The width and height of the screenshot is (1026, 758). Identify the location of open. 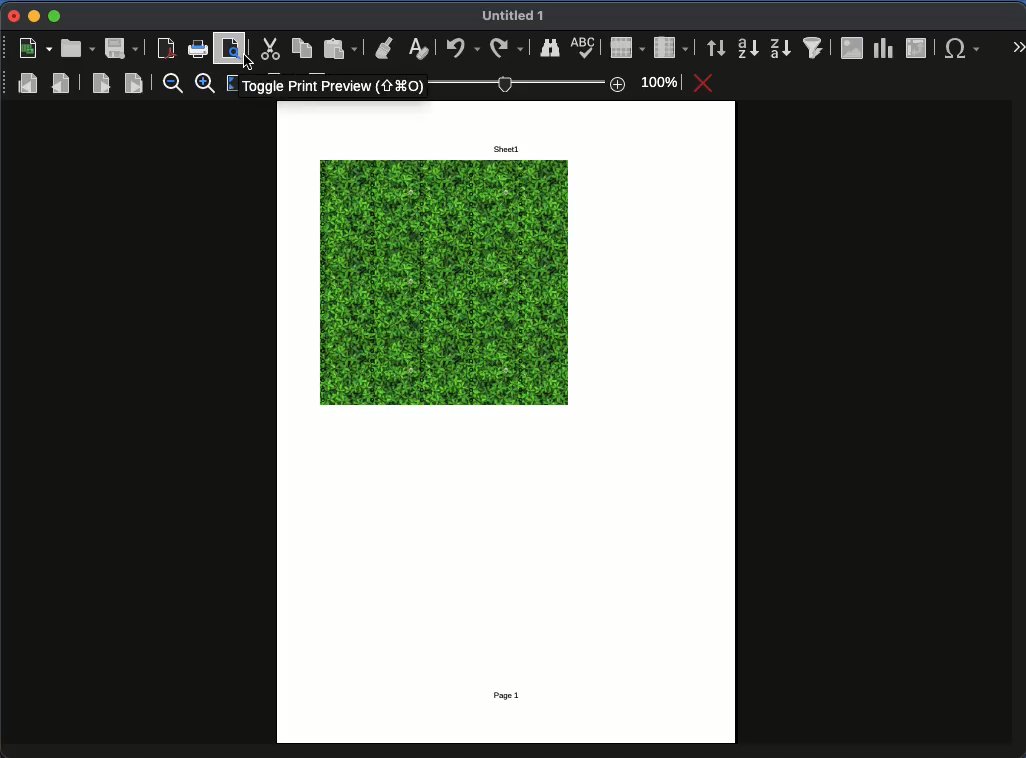
(77, 48).